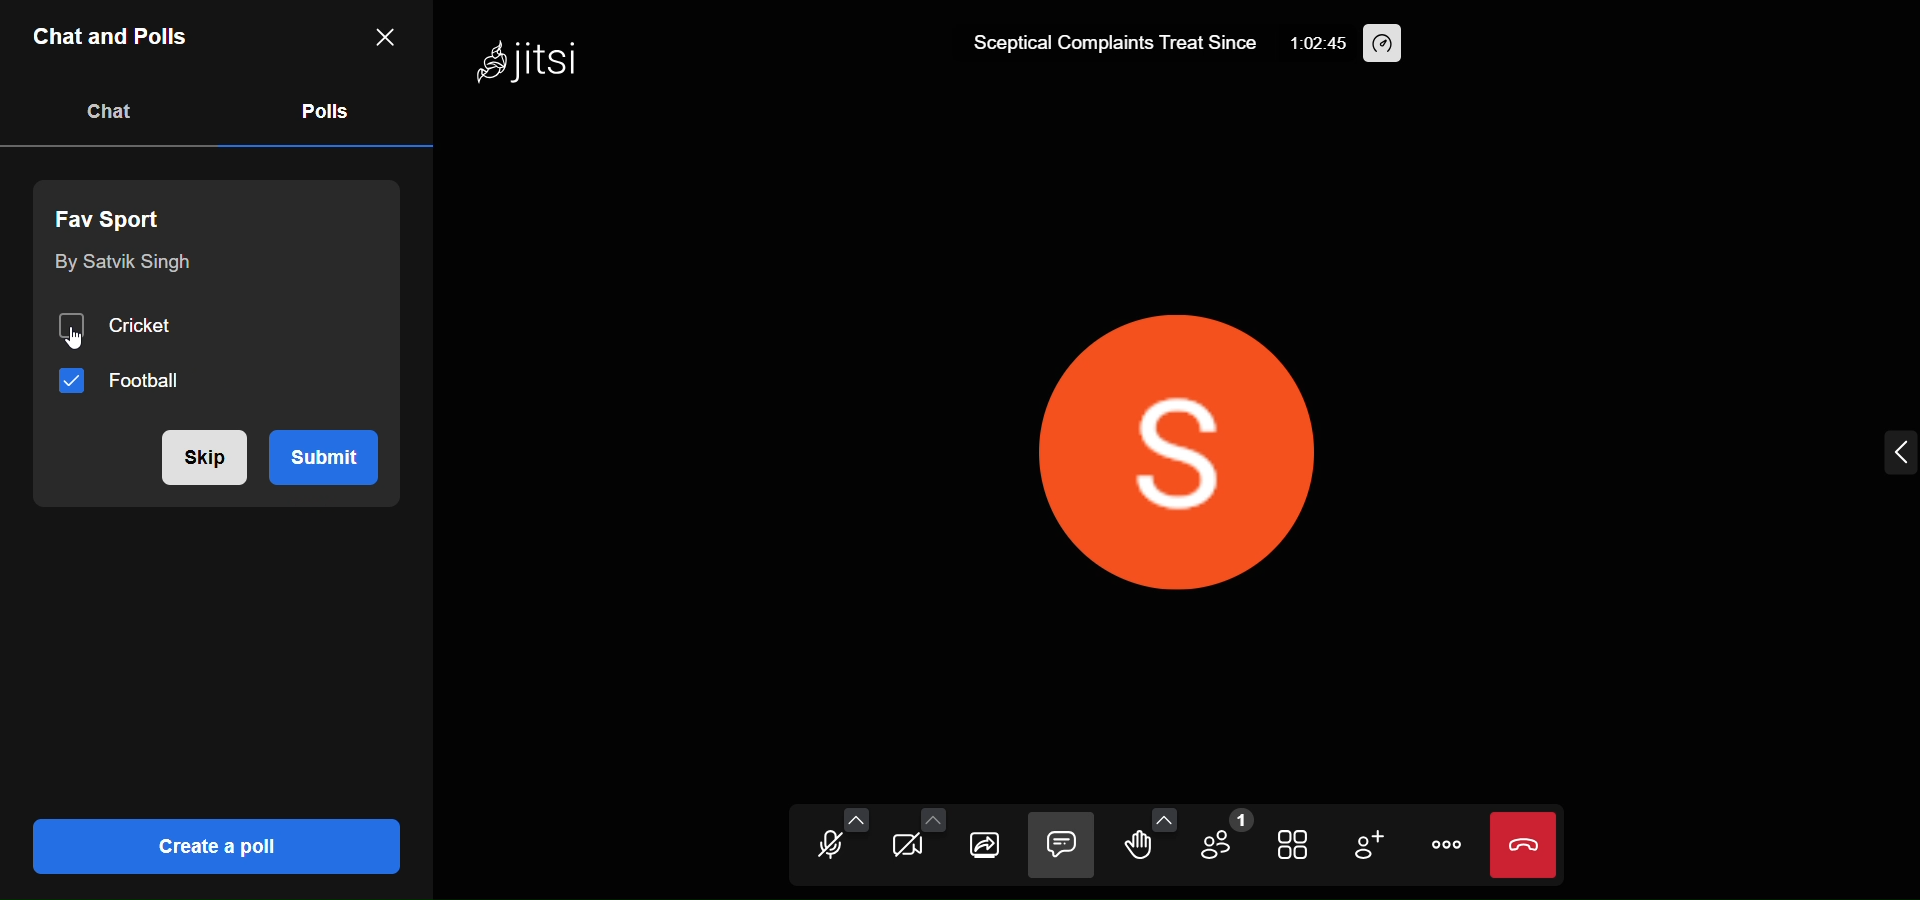 Image resolution: width=1920 pixels, height=900 pixels. I want to click on tile view, so click(1295, 847).